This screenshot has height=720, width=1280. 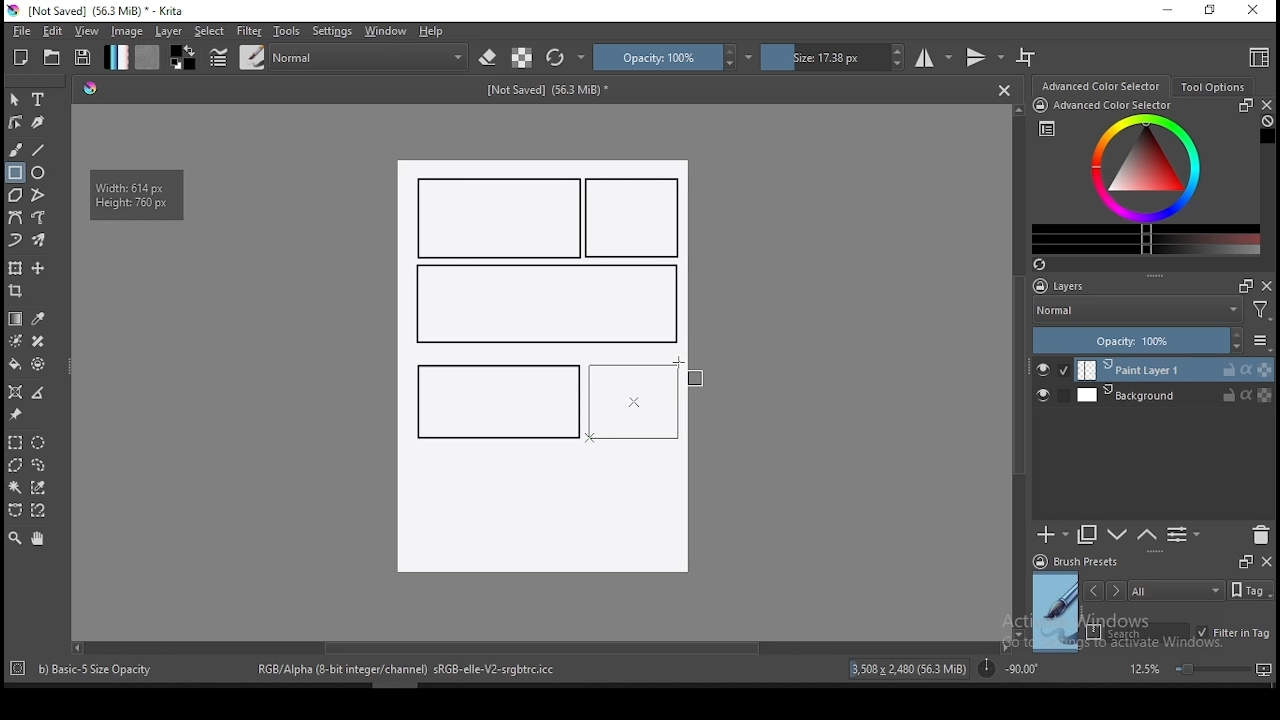 I want to click on advanced color selector, so click(x=1142, y=176).